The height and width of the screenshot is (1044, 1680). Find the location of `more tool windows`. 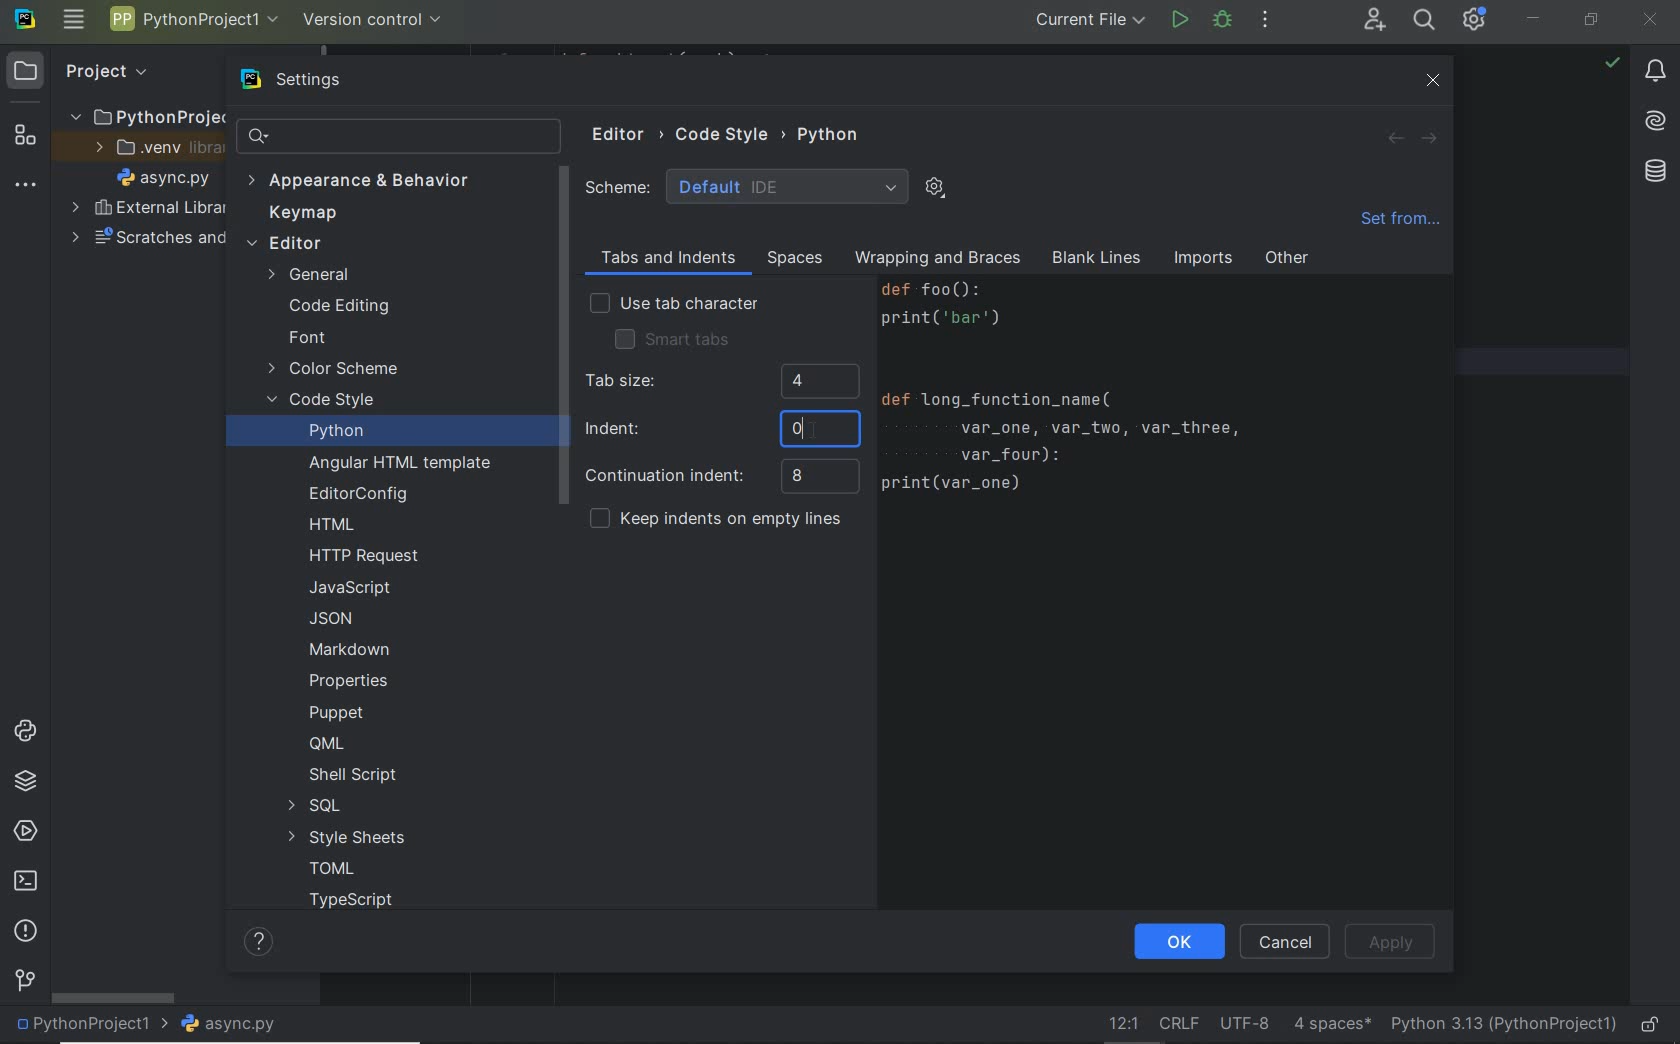

more tool windows is located at coordinates (25, 186).